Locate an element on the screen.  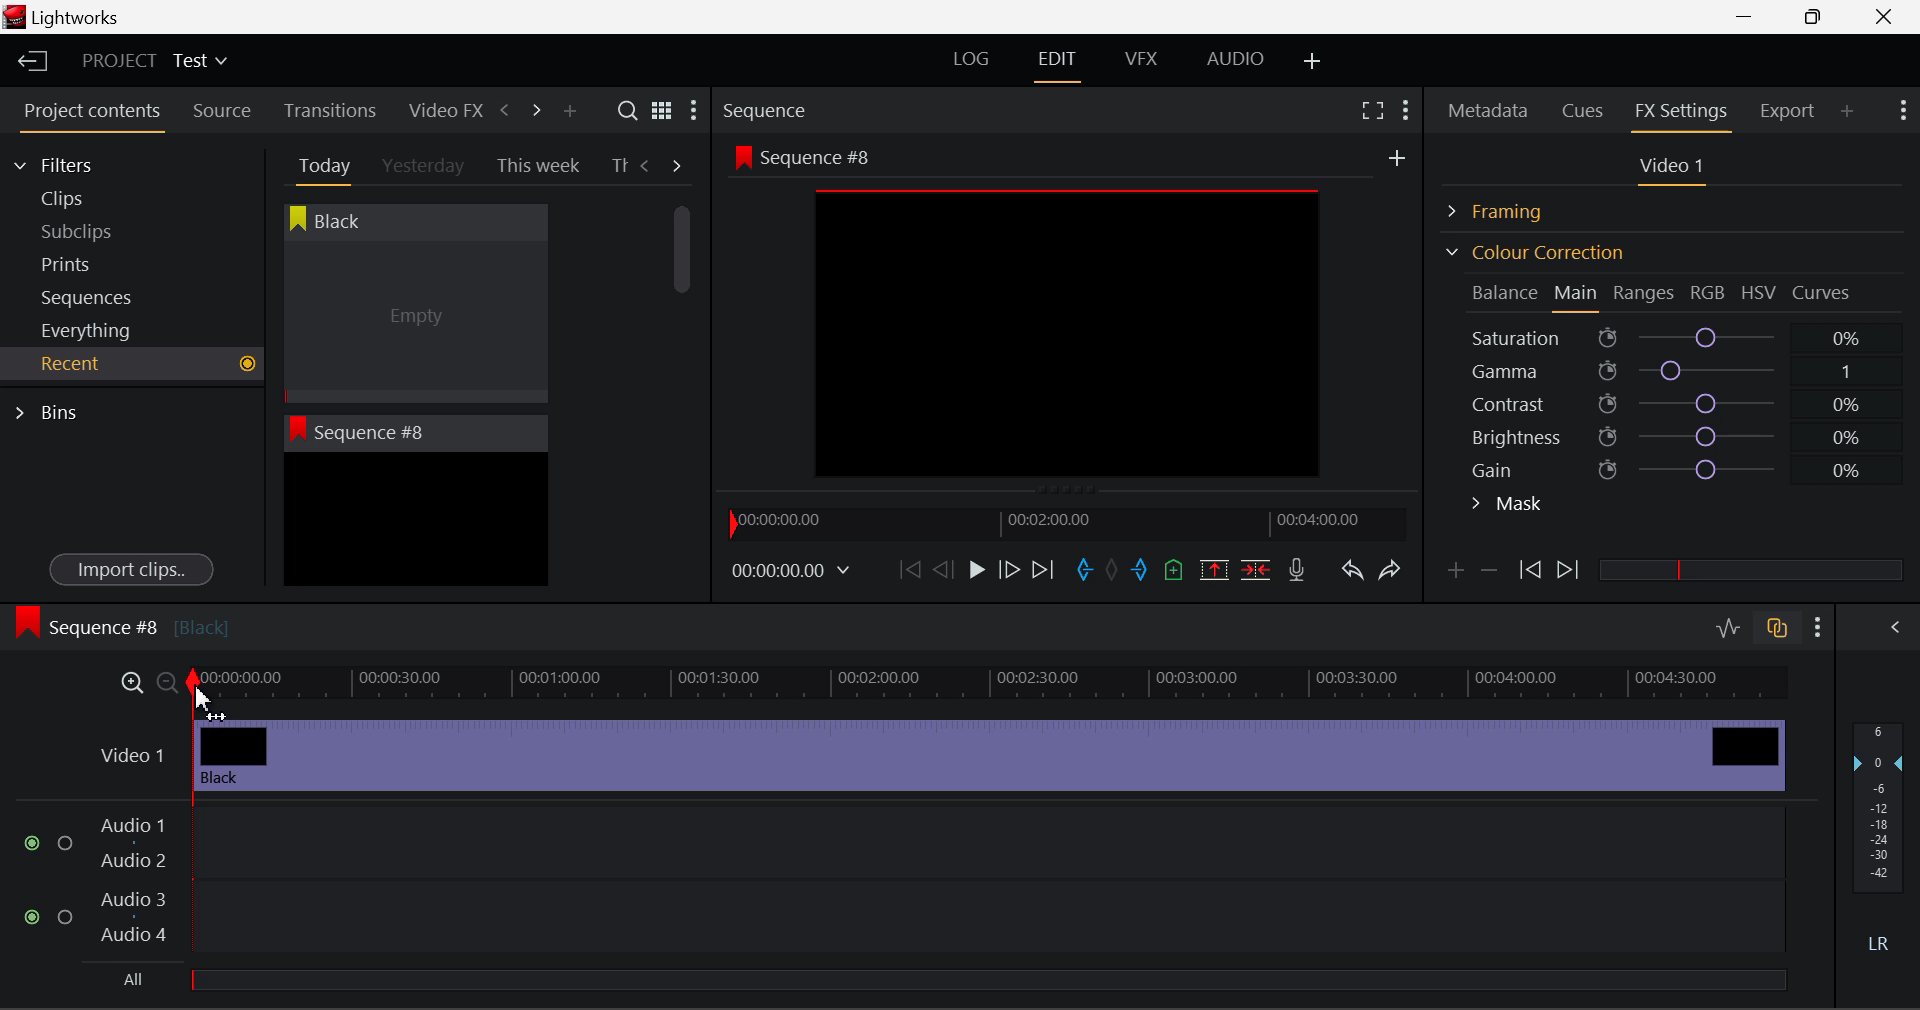
Minimize is located at coordinates (1818, 16).